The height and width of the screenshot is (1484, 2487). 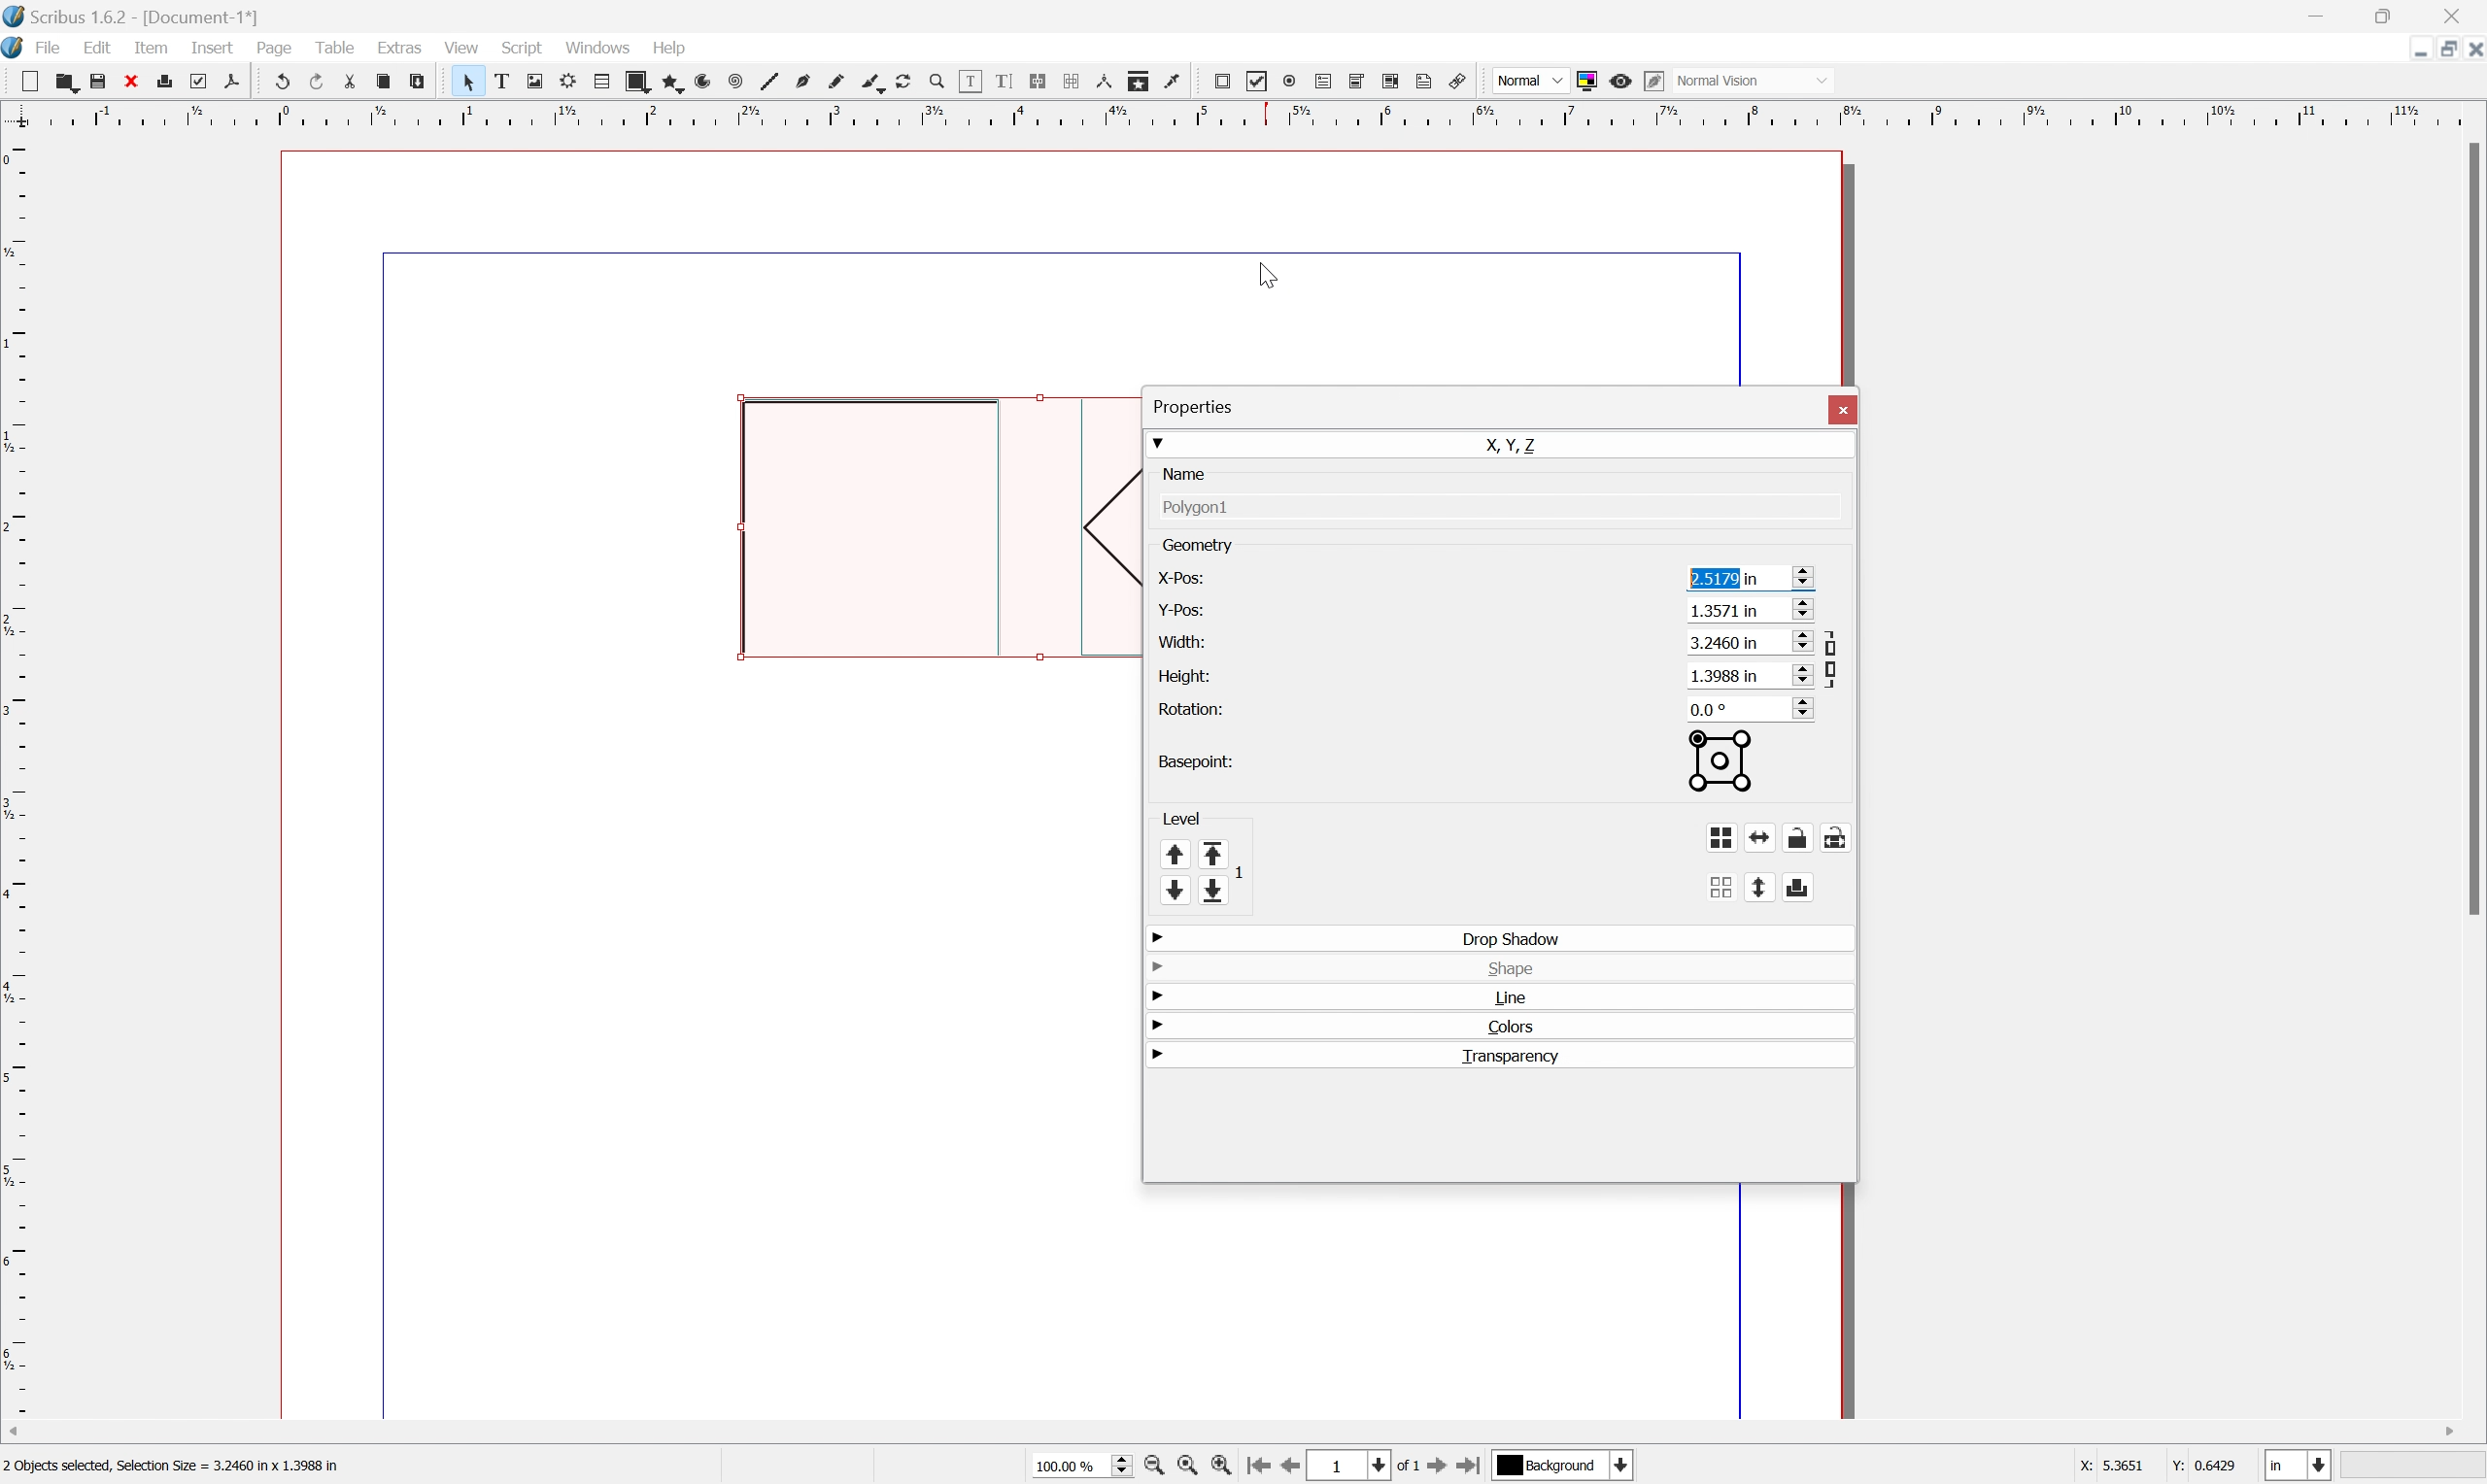 What do you see at coordinates (1511, 1026) in the screenshot?
I see `colors` at bounding box center [1511, 1026].